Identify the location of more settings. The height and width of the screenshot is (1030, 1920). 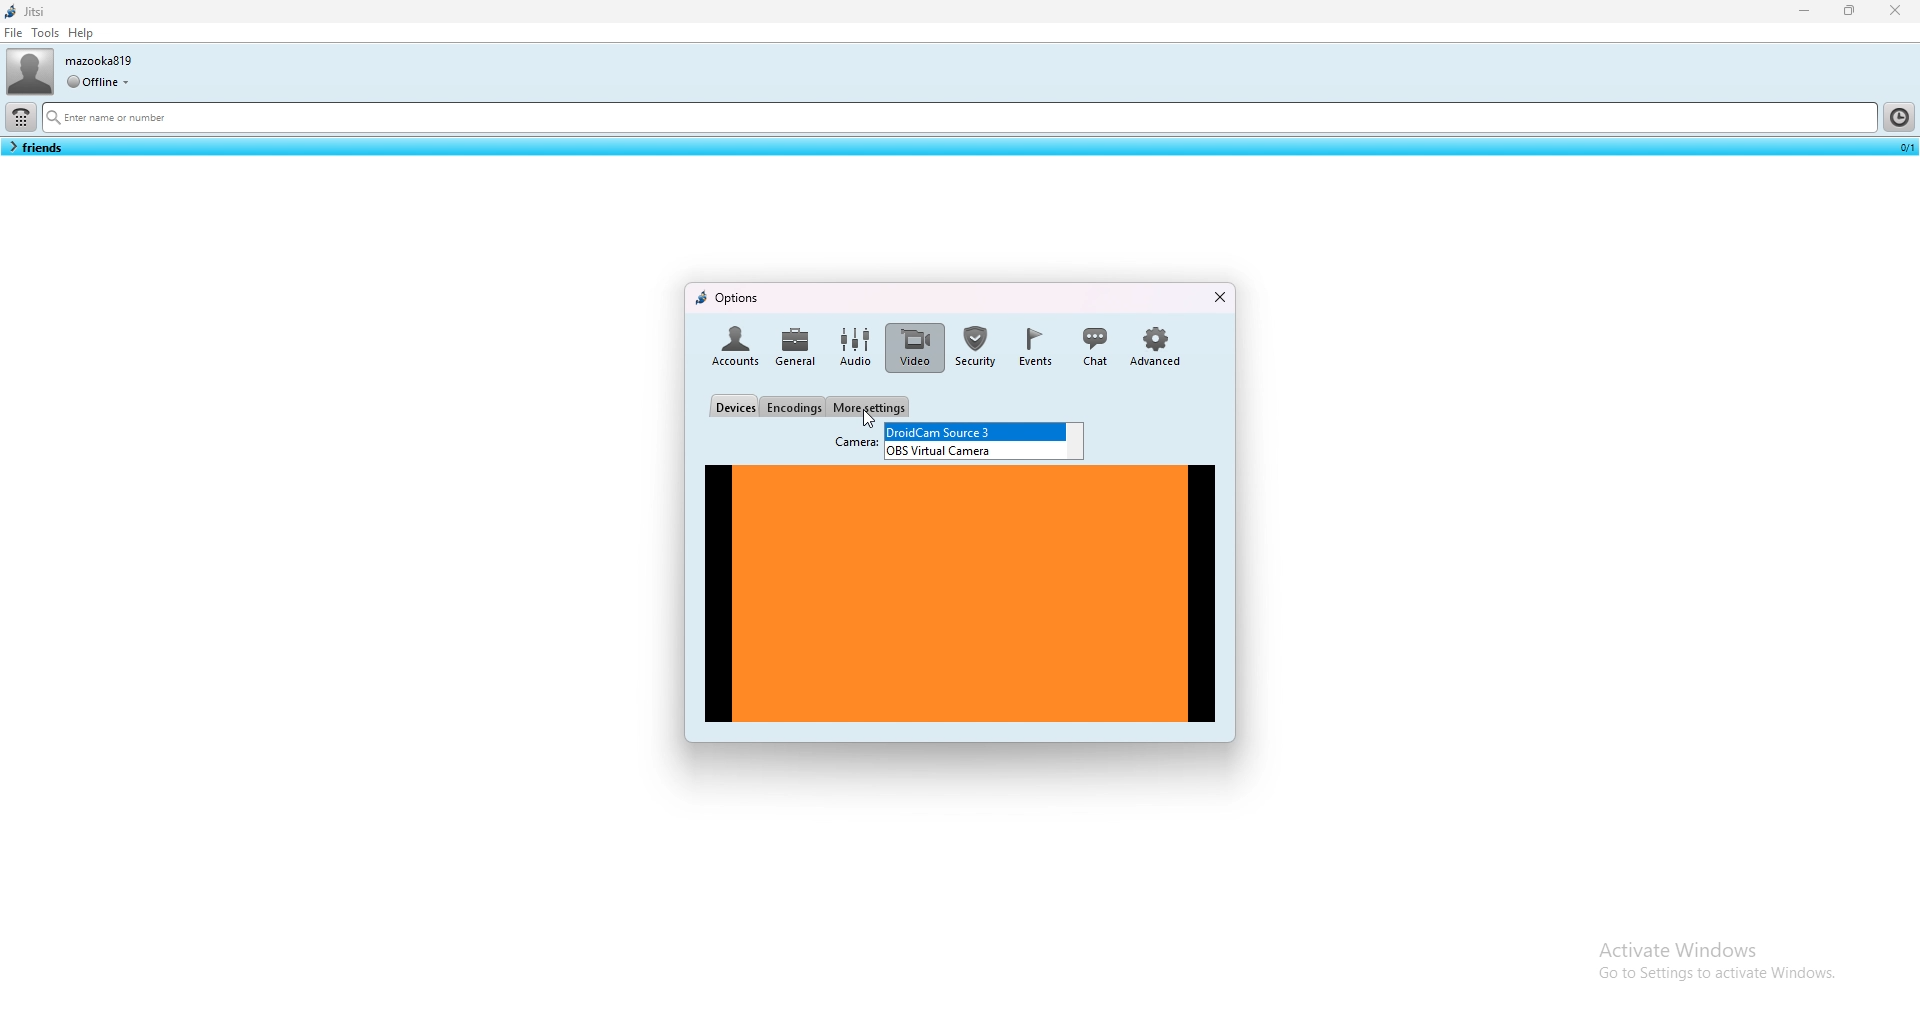
(869, 406).